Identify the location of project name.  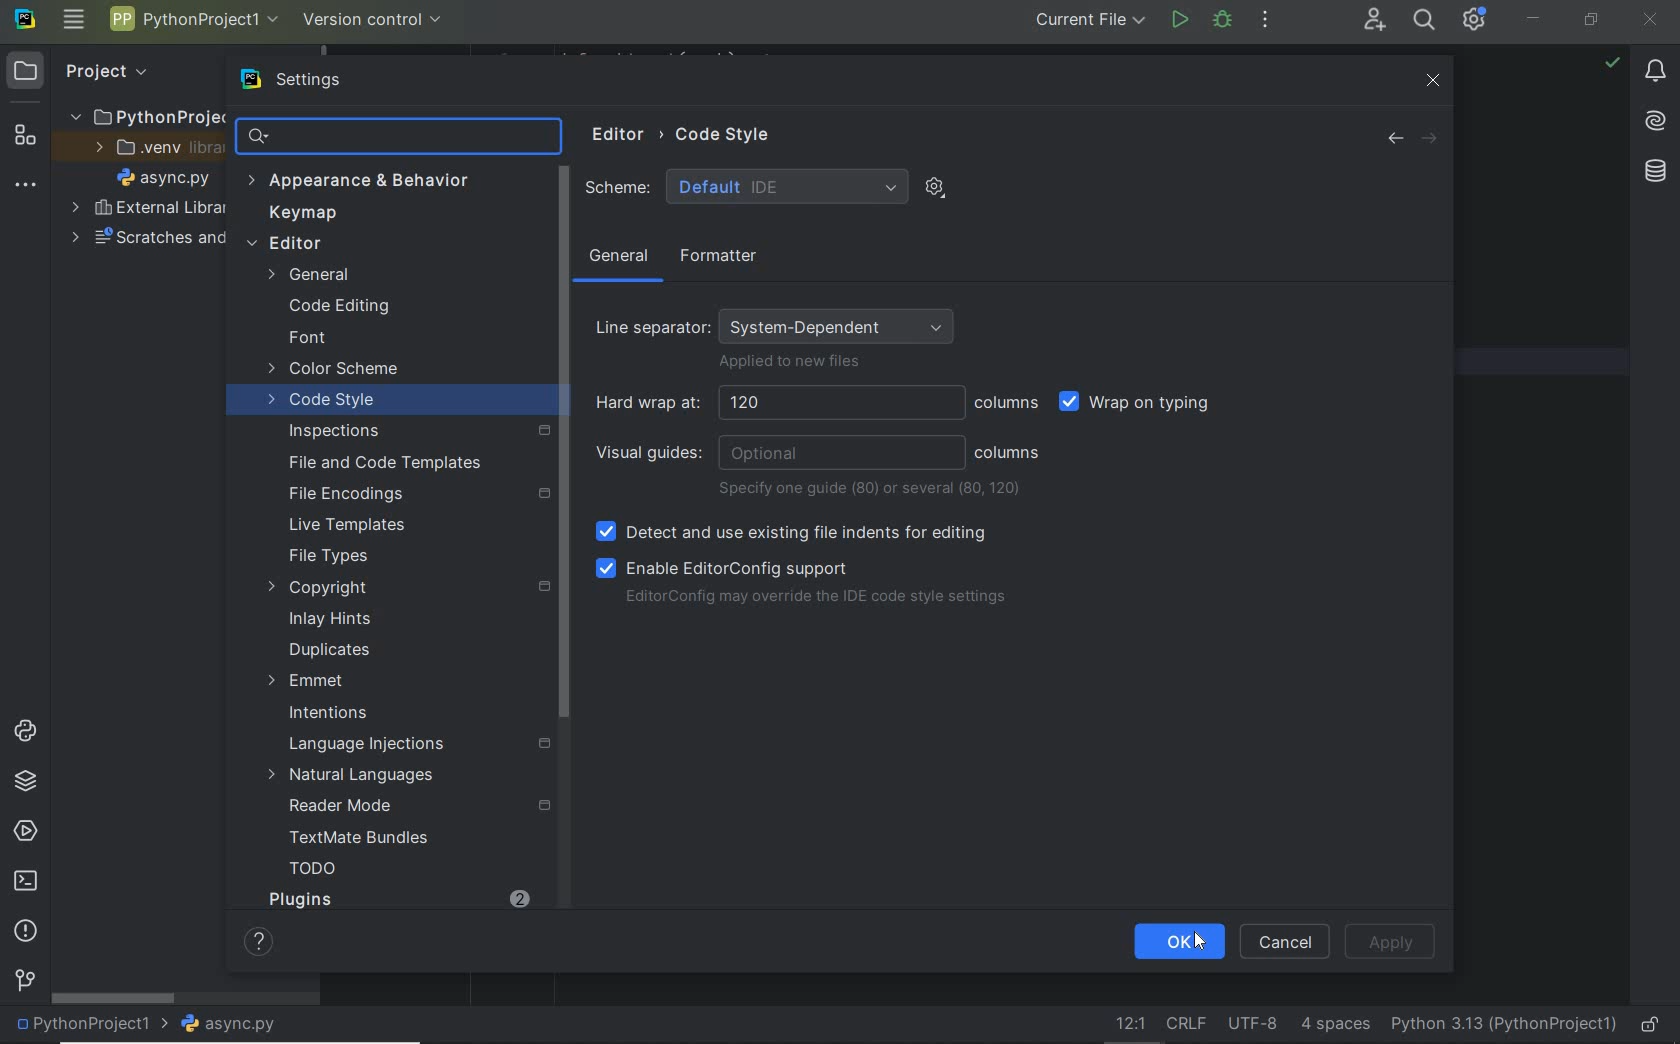
(92, 1025).